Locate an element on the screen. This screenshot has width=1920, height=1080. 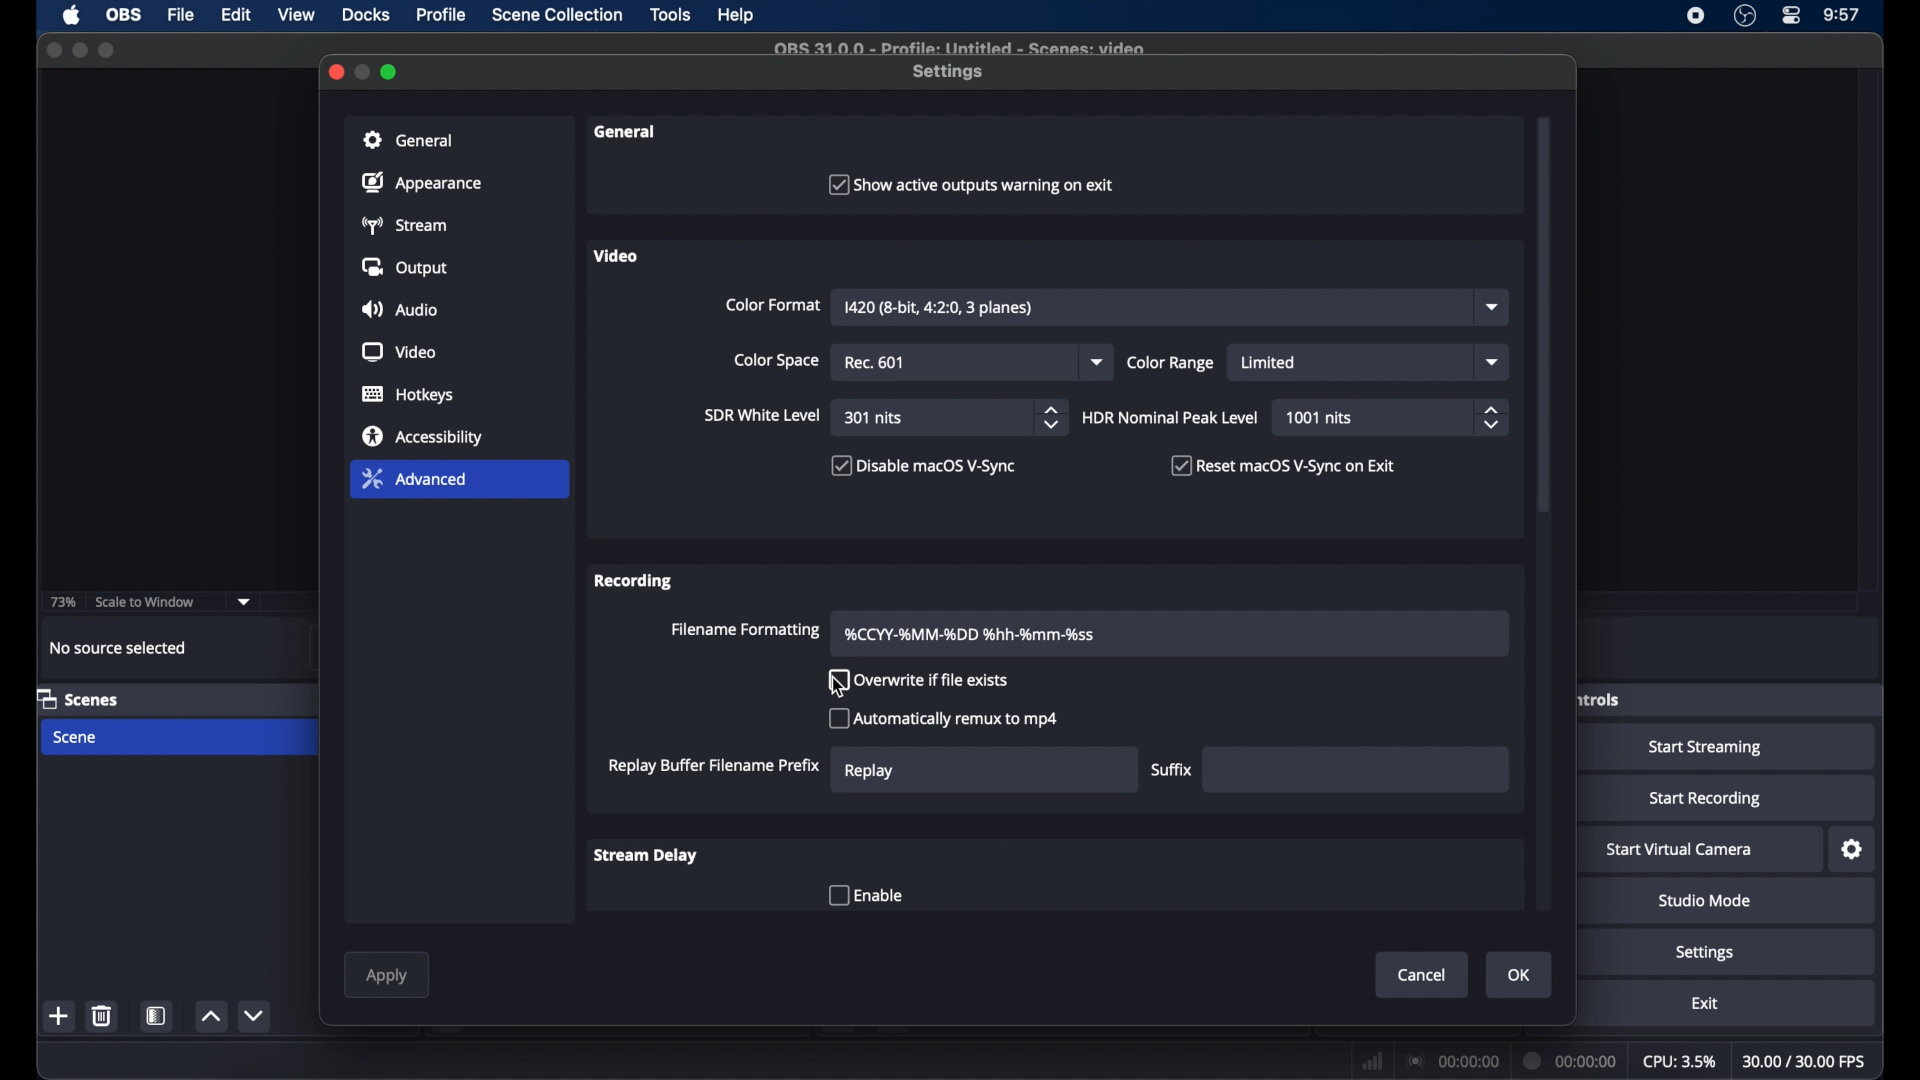
stepper buttons is located at coordinates (1050, 417).